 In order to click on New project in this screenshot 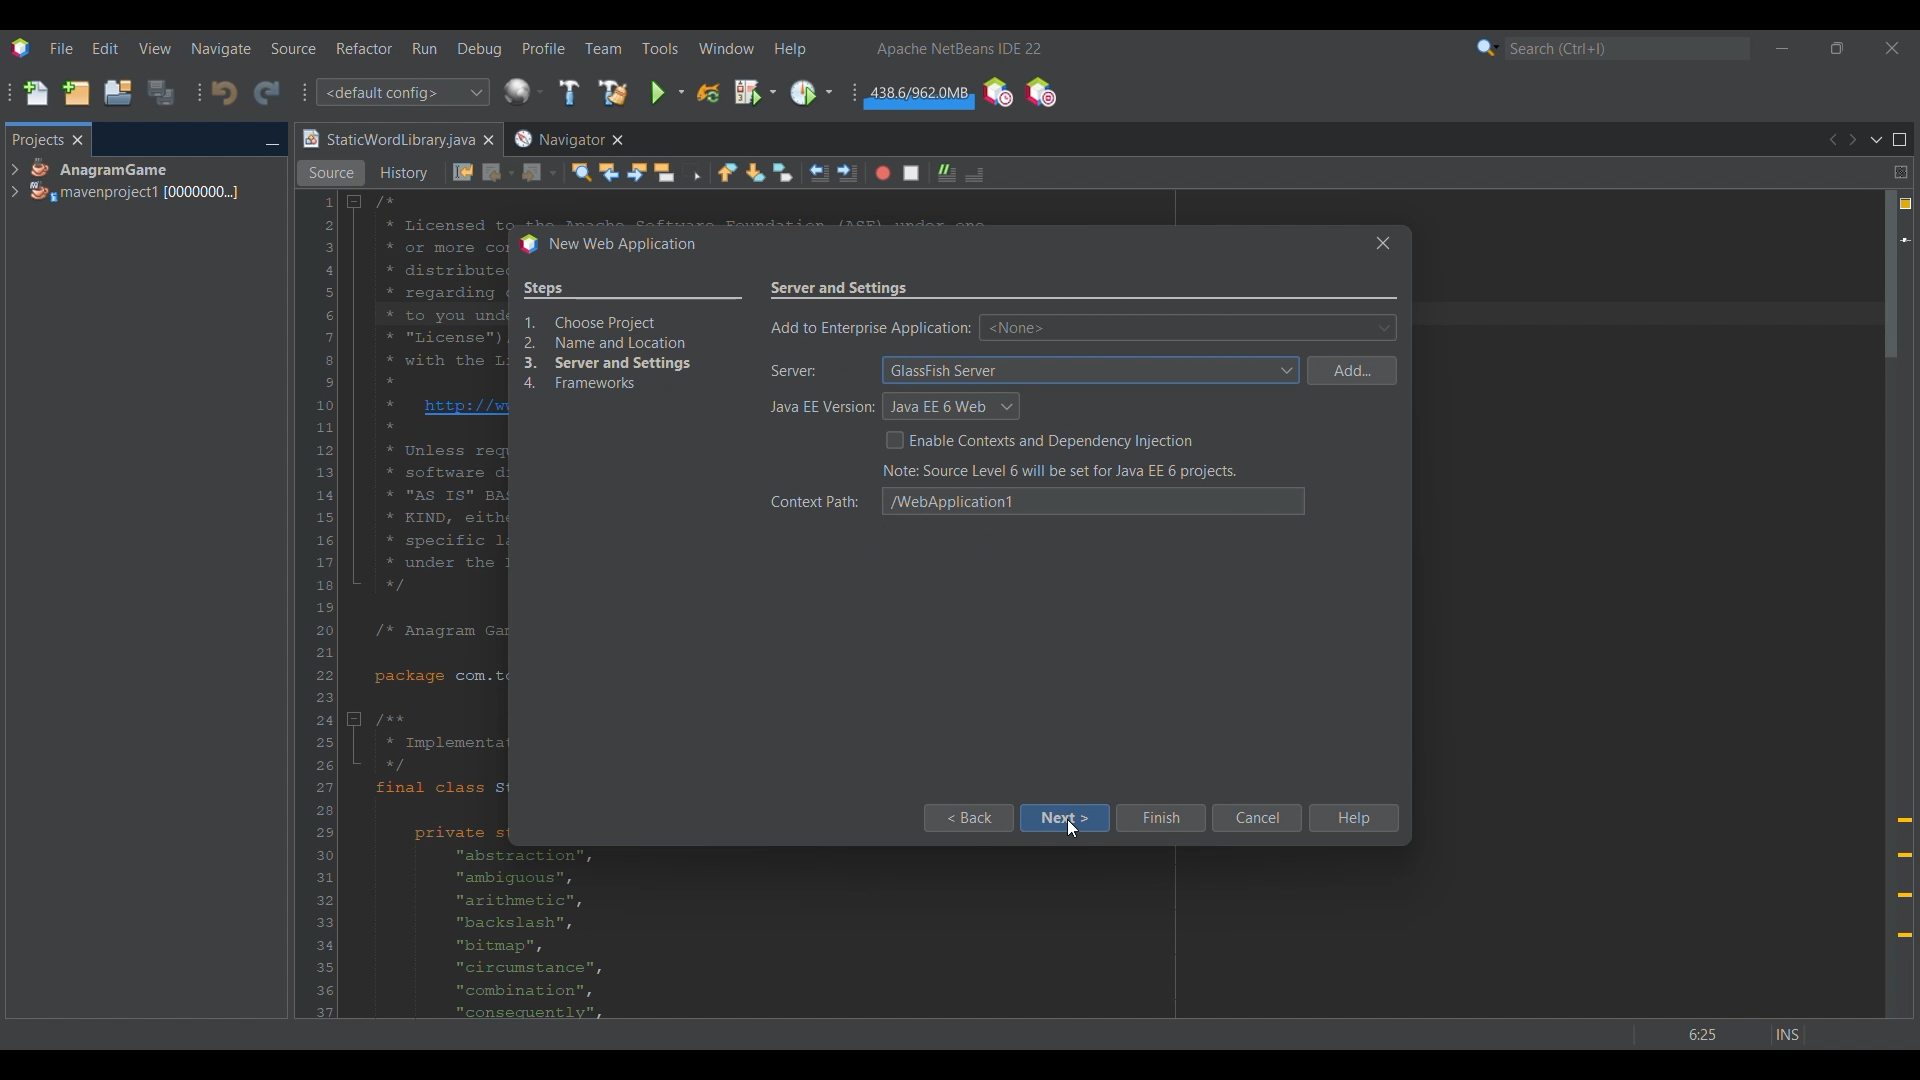, I will do `click(76, 92)`.